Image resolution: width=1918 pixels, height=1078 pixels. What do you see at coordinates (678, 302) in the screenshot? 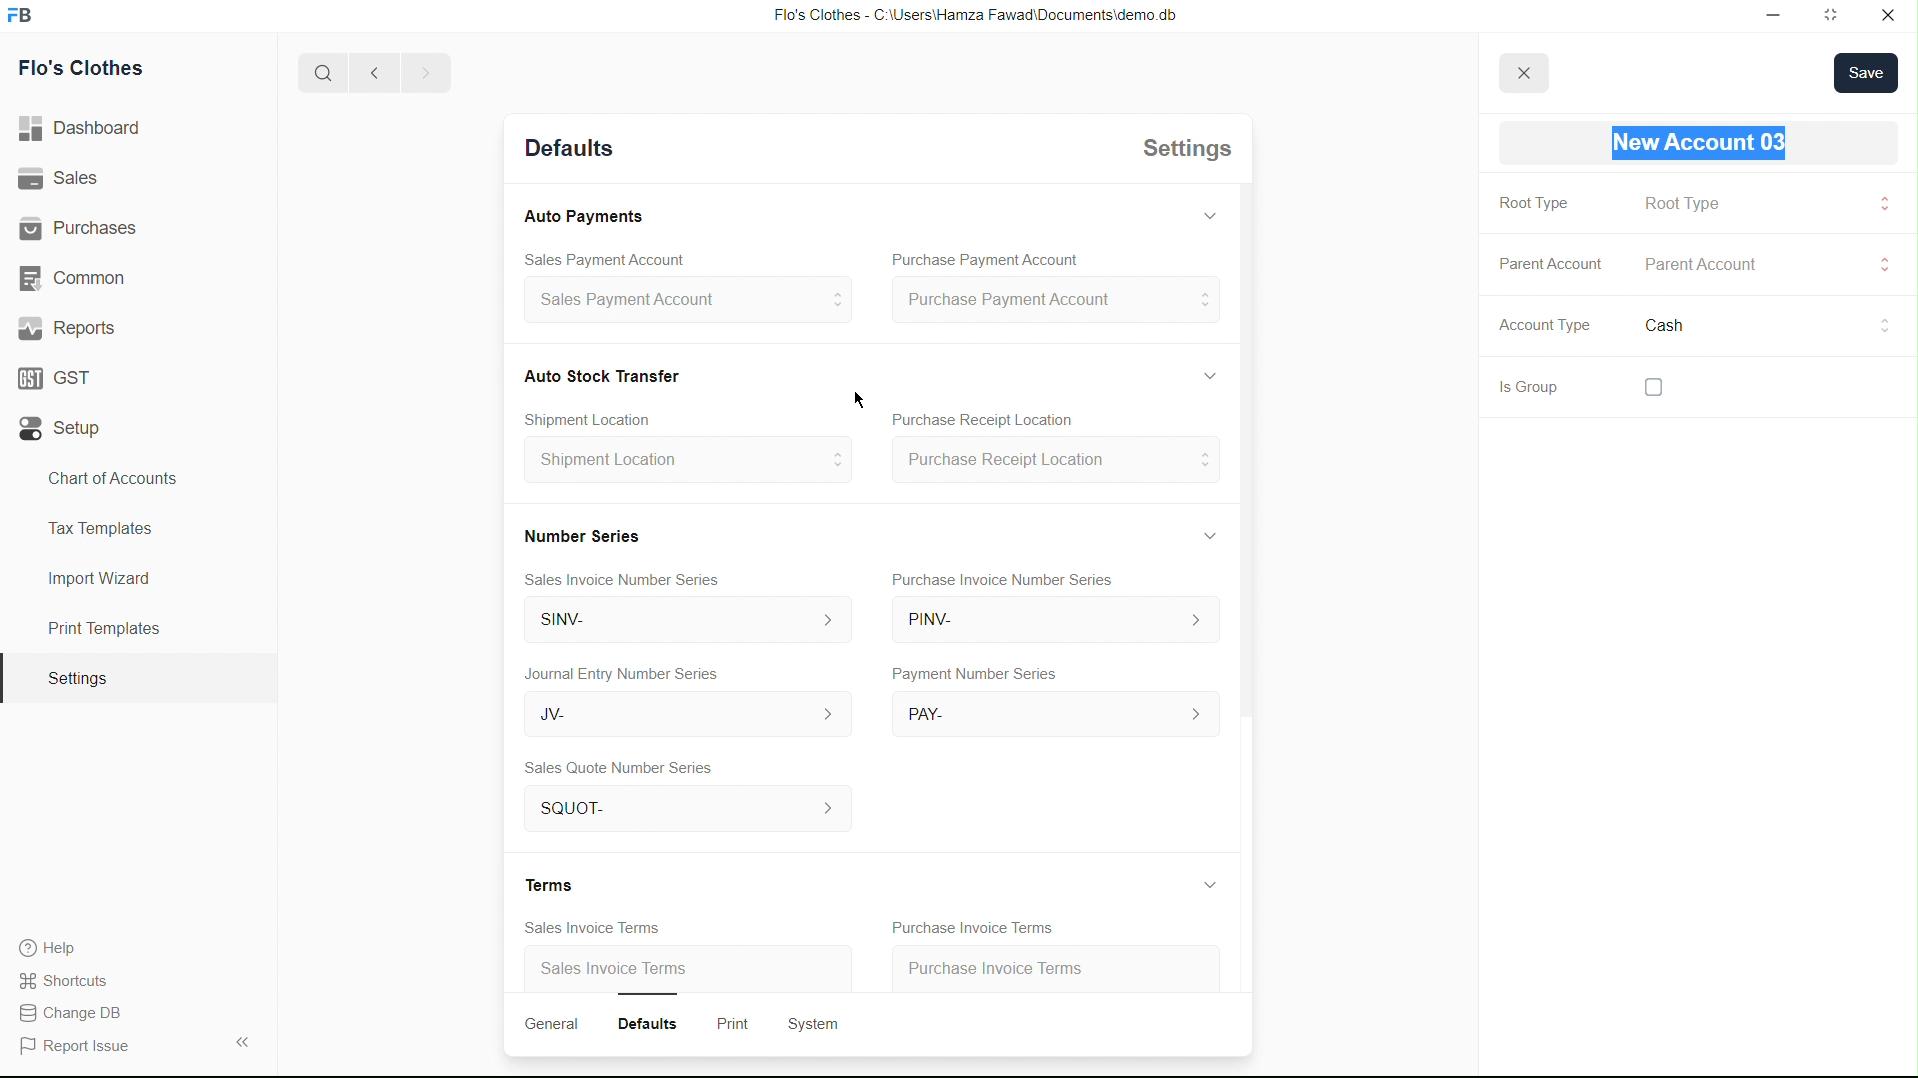
I see `sales Payment Account` at bounding box center [678, 302].